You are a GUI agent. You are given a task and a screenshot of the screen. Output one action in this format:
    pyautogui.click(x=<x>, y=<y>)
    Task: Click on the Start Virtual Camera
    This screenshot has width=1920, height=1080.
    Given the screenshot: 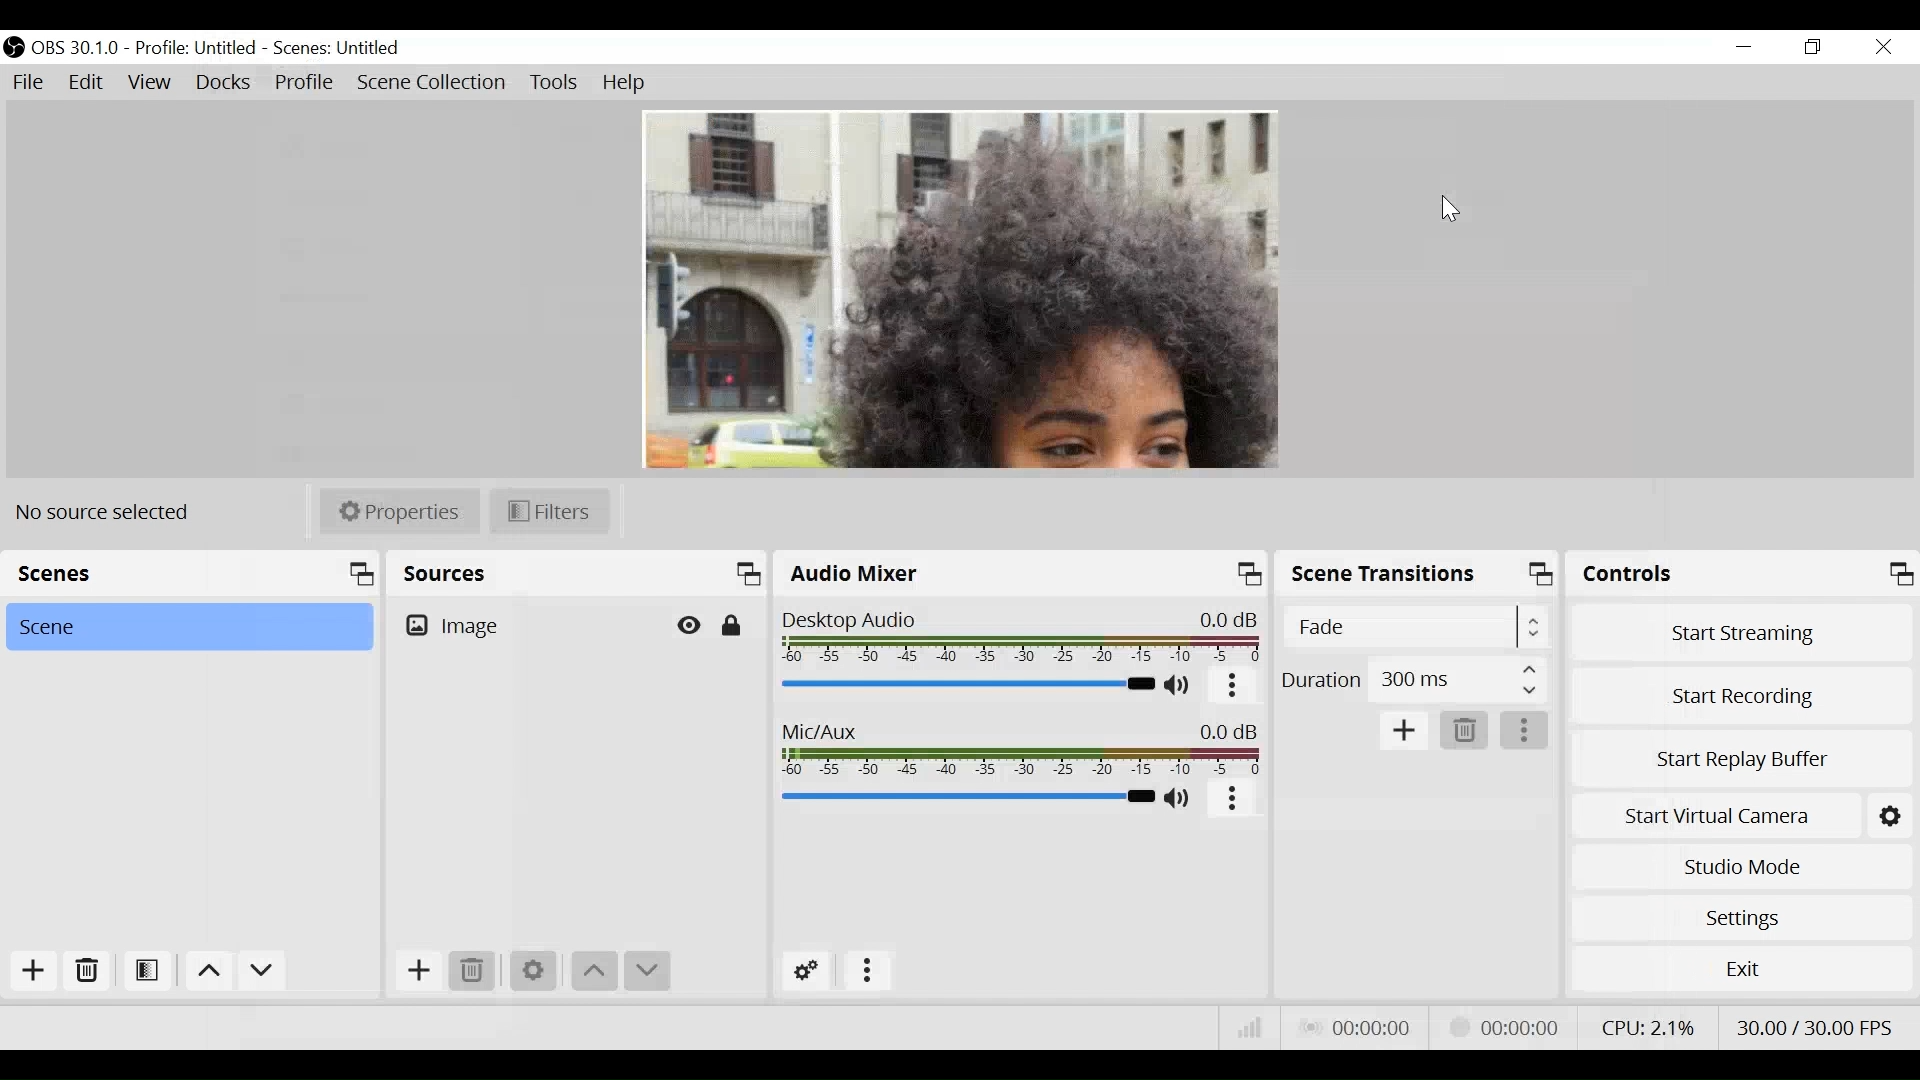 What is the action you would take?
    pyautogui.click(x=1713, y=816)
    